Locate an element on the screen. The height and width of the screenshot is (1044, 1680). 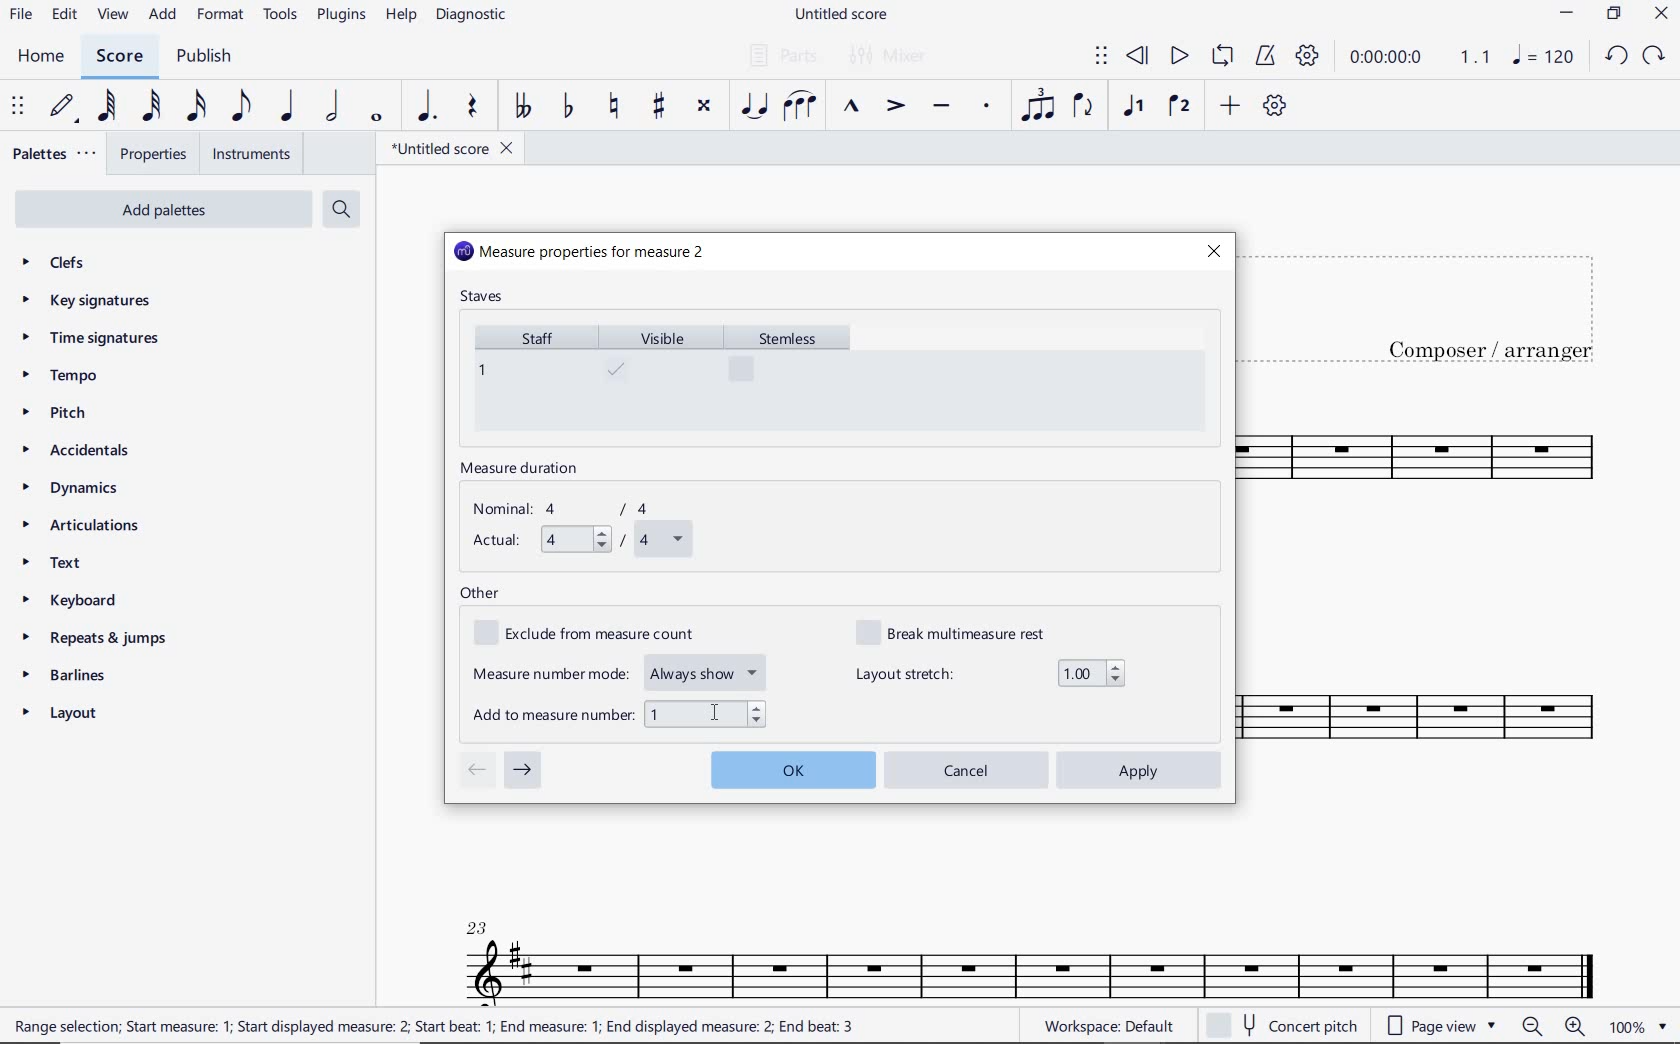
MIXER is located at coordinates (889, 56).